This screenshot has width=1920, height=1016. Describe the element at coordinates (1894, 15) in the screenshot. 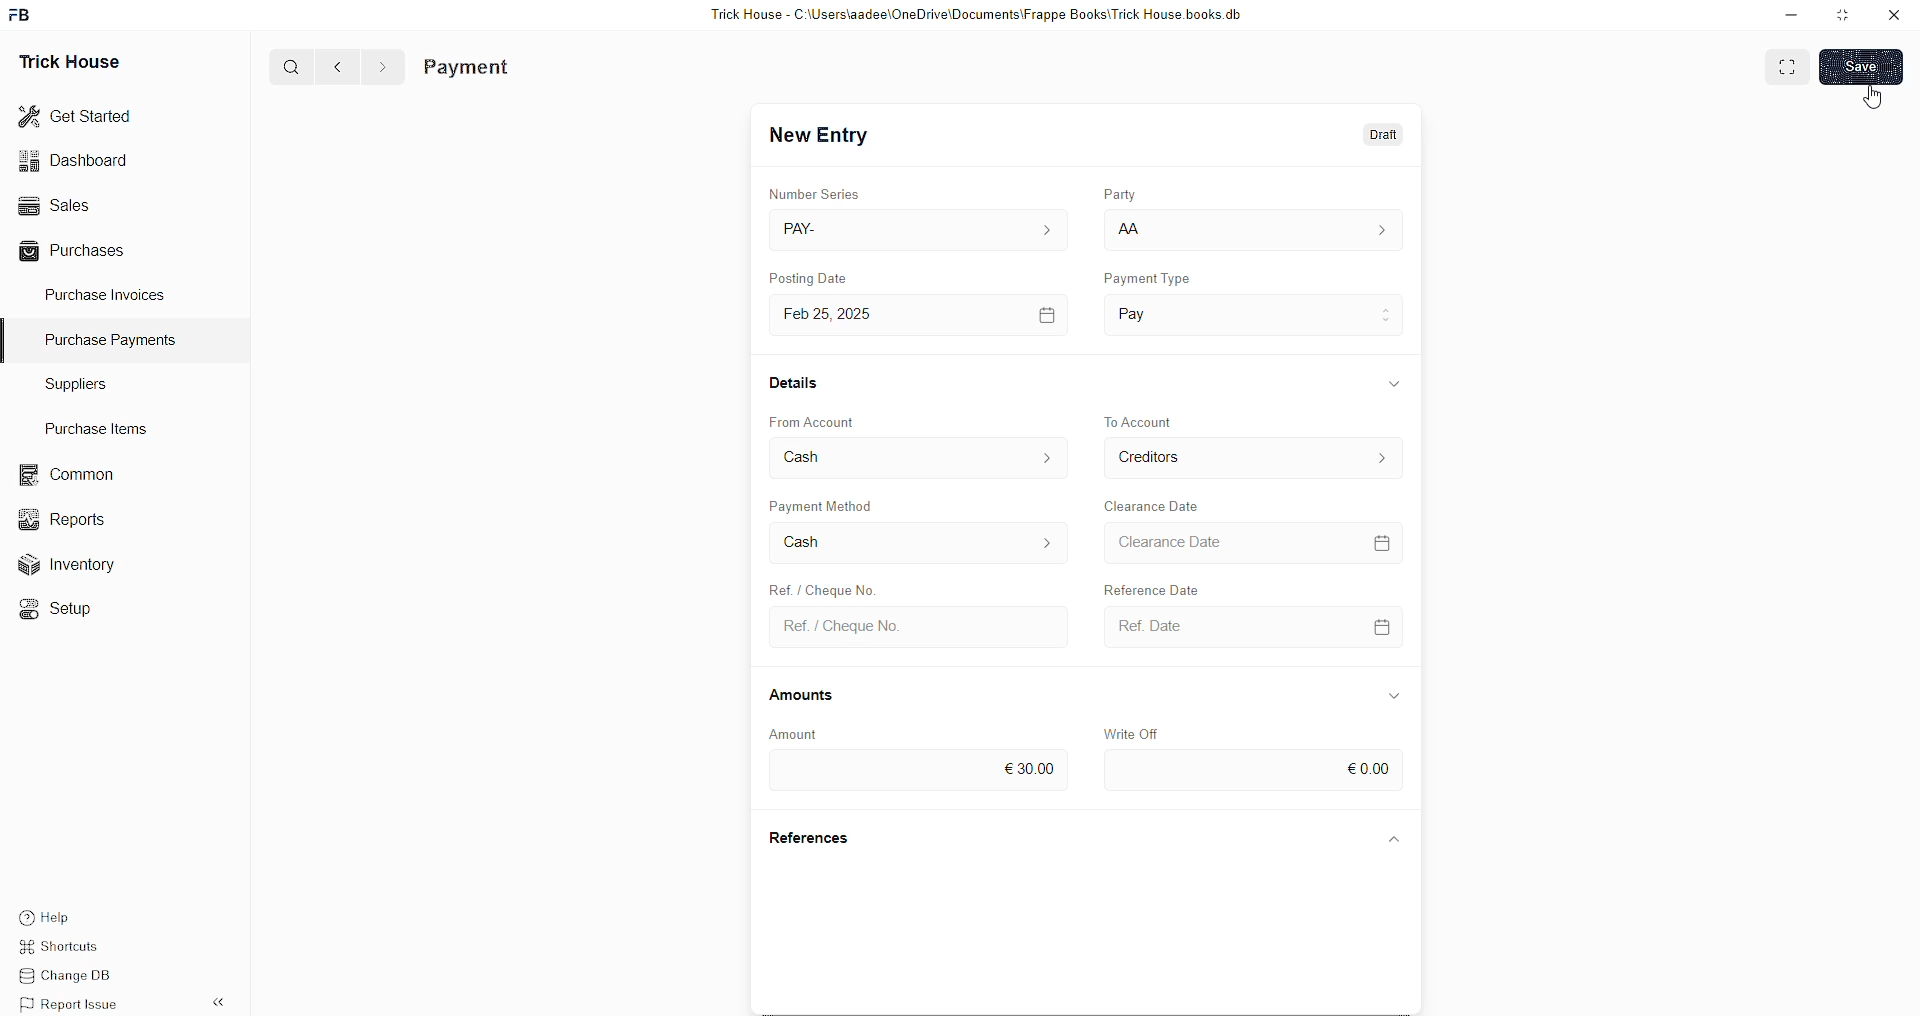

I see `close` at that location.